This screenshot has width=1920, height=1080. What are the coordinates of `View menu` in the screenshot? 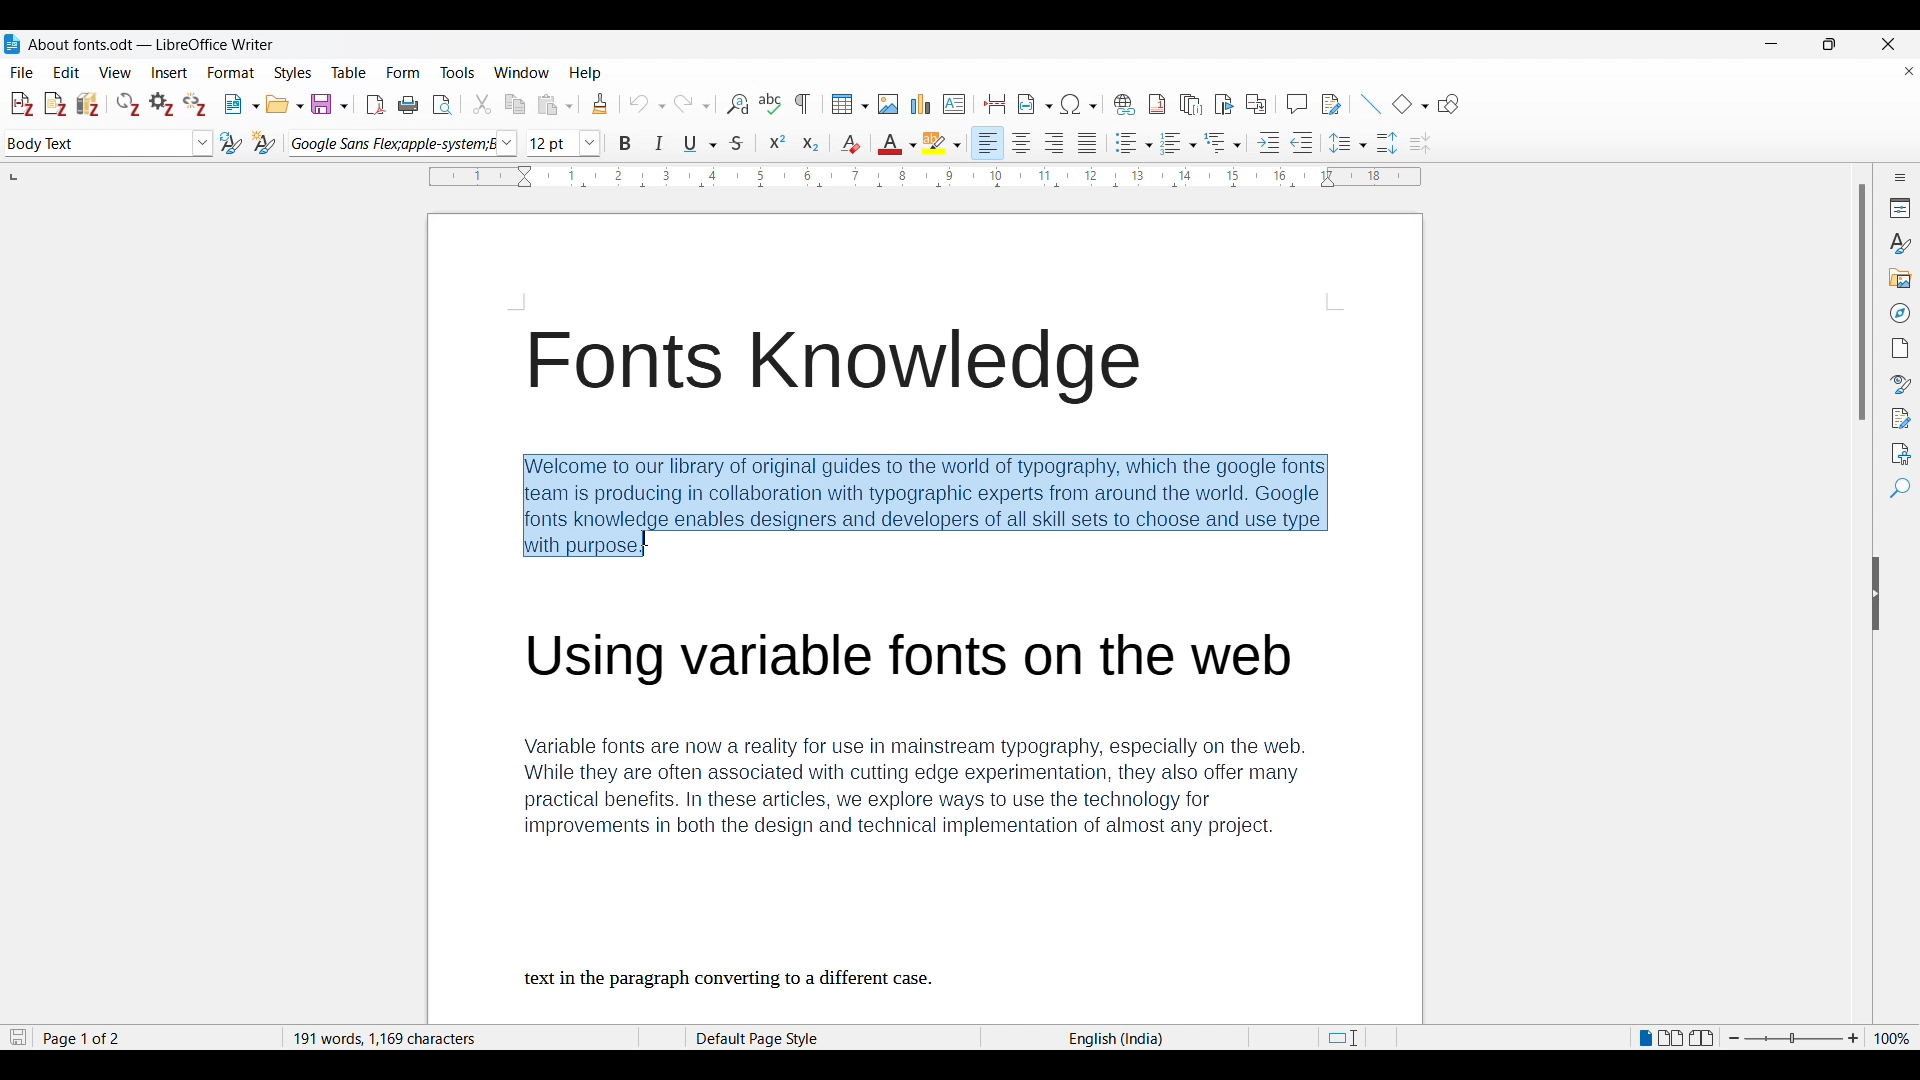 It's located at (116, 73).